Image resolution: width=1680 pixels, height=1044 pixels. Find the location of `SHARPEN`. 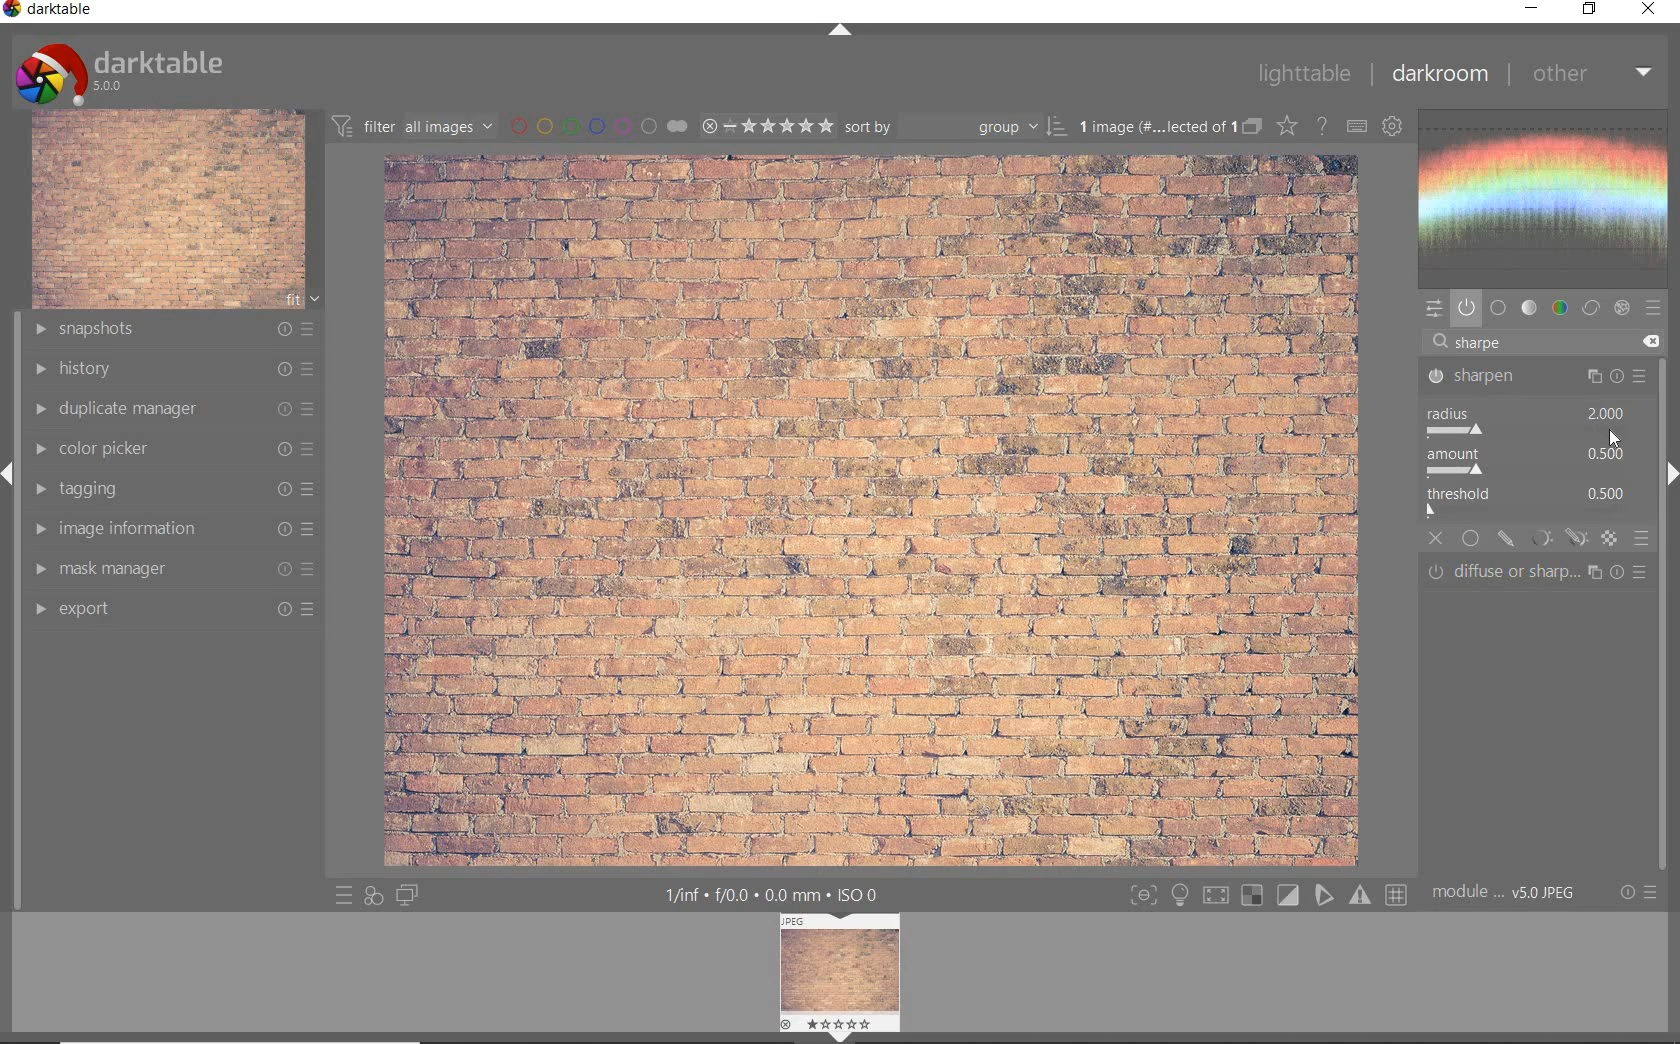

SHARPEN is located at coordinates (1534, 377).